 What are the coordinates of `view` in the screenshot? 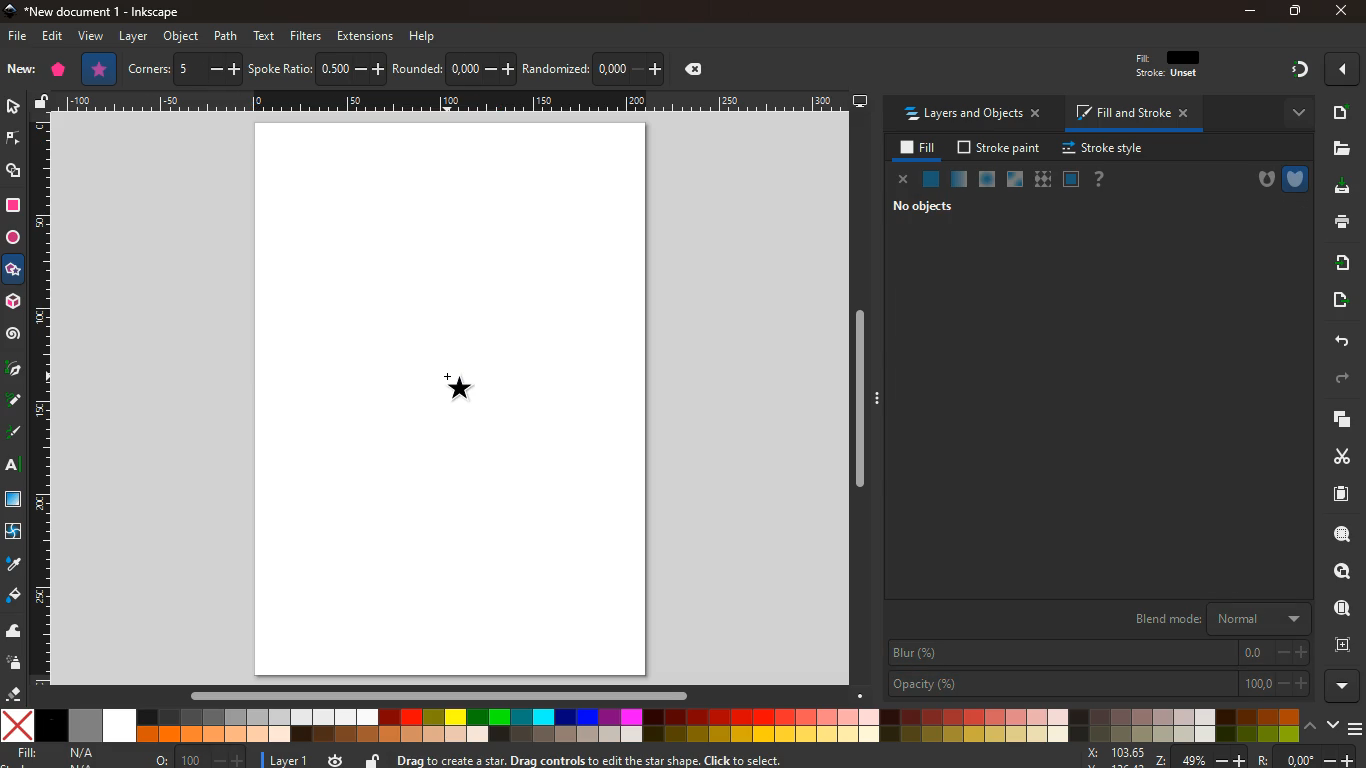 It's located at (93, 36).